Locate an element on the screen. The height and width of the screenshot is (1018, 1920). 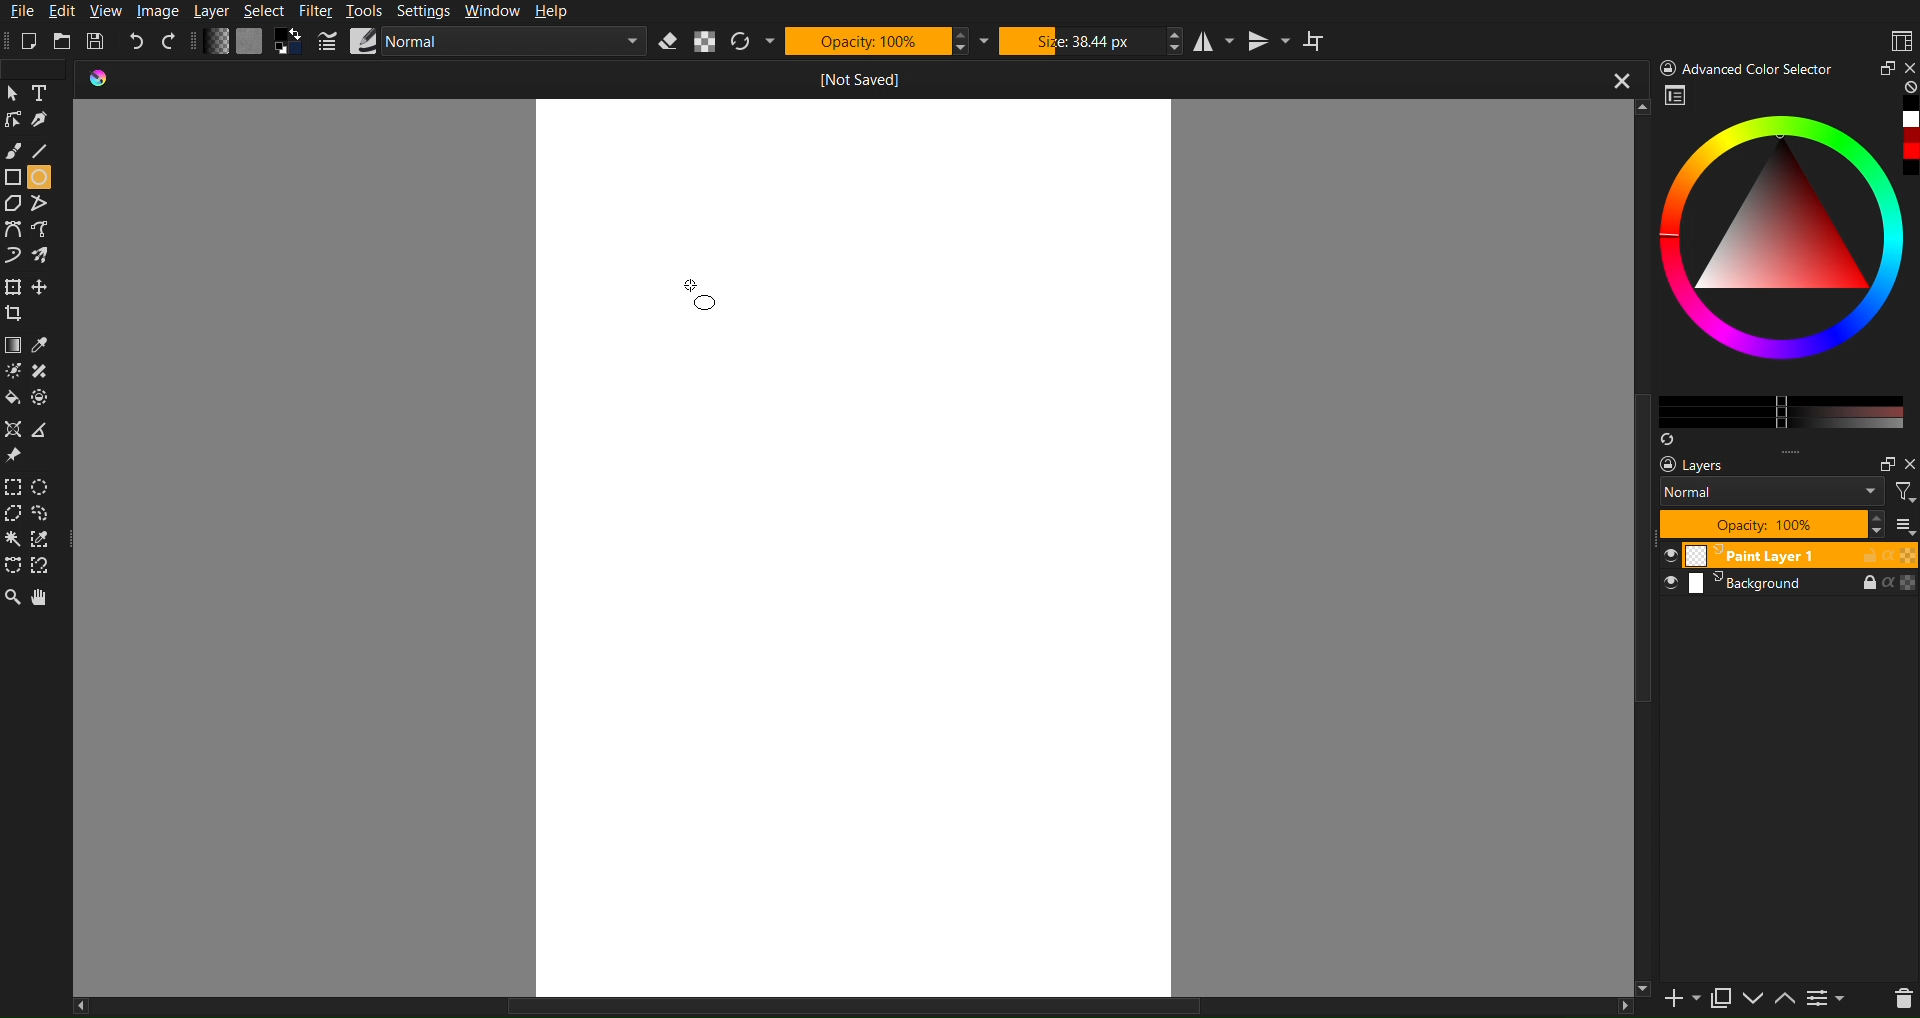
Window is located at coordinates (493, 9).